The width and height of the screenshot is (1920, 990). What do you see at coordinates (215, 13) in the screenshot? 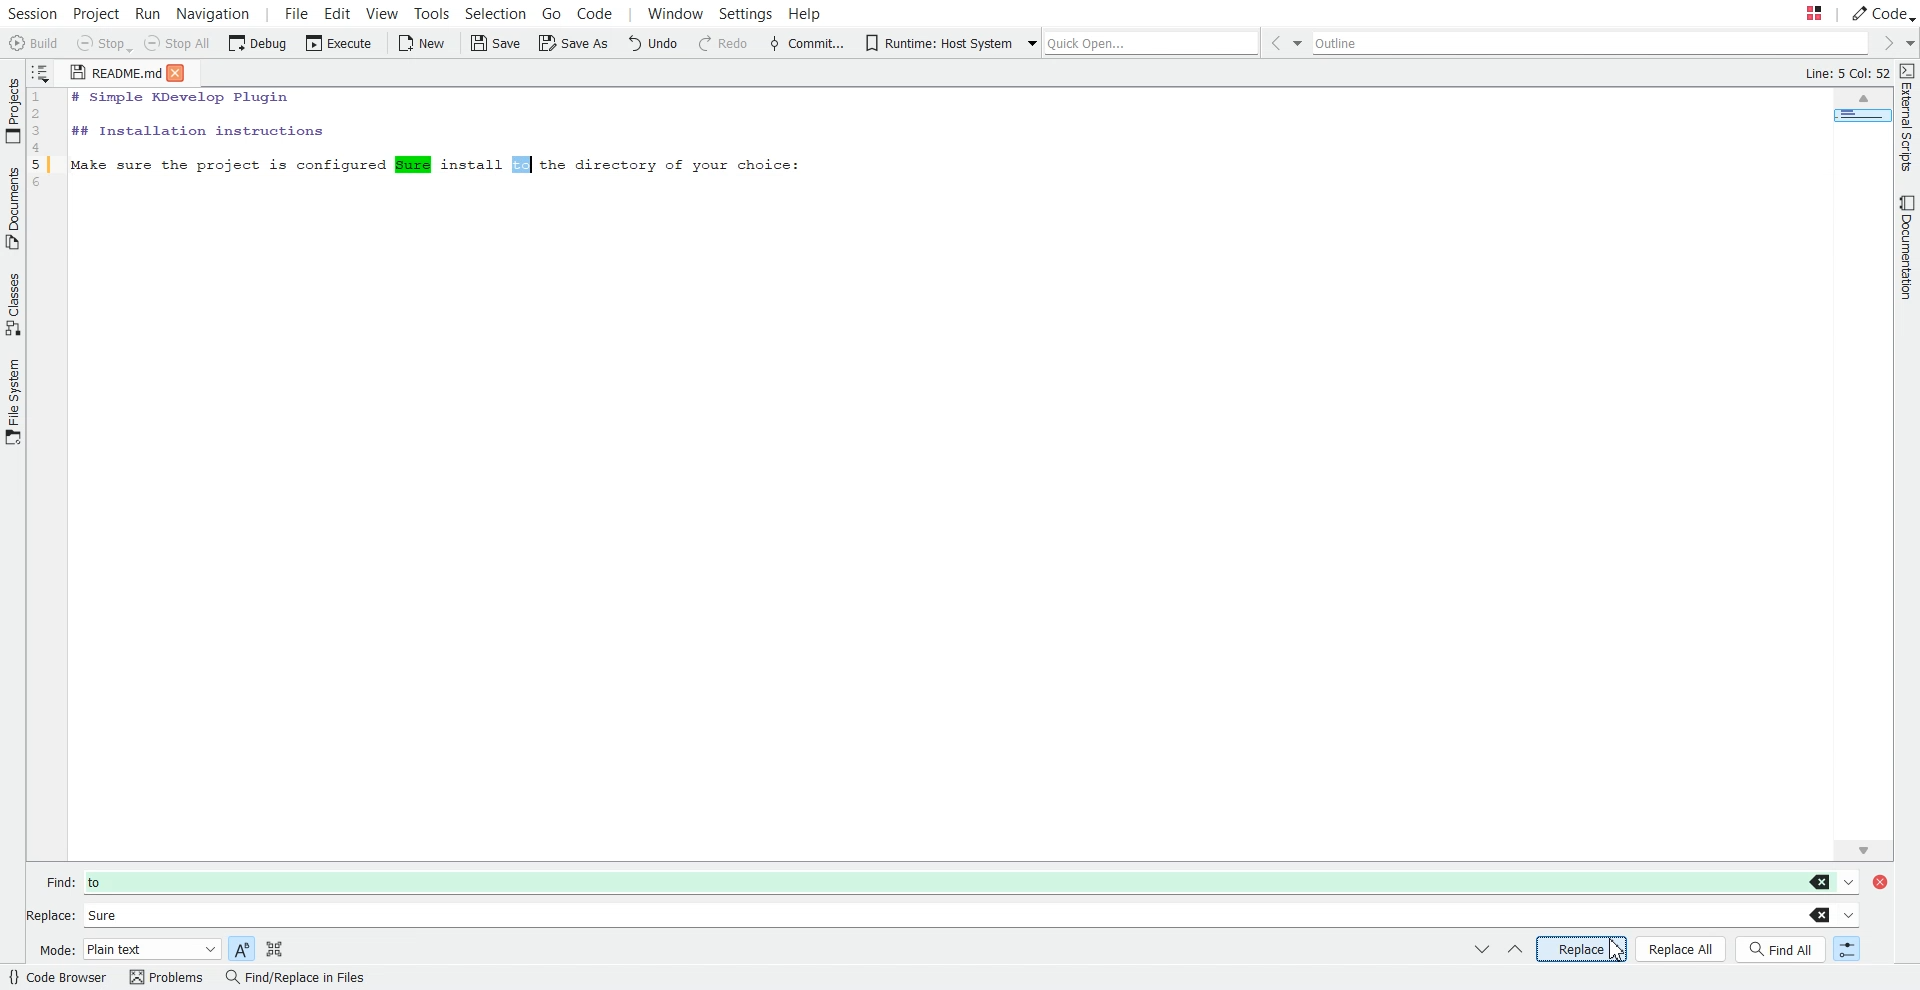
I see `Navigation` at bounding box center [215, 13].